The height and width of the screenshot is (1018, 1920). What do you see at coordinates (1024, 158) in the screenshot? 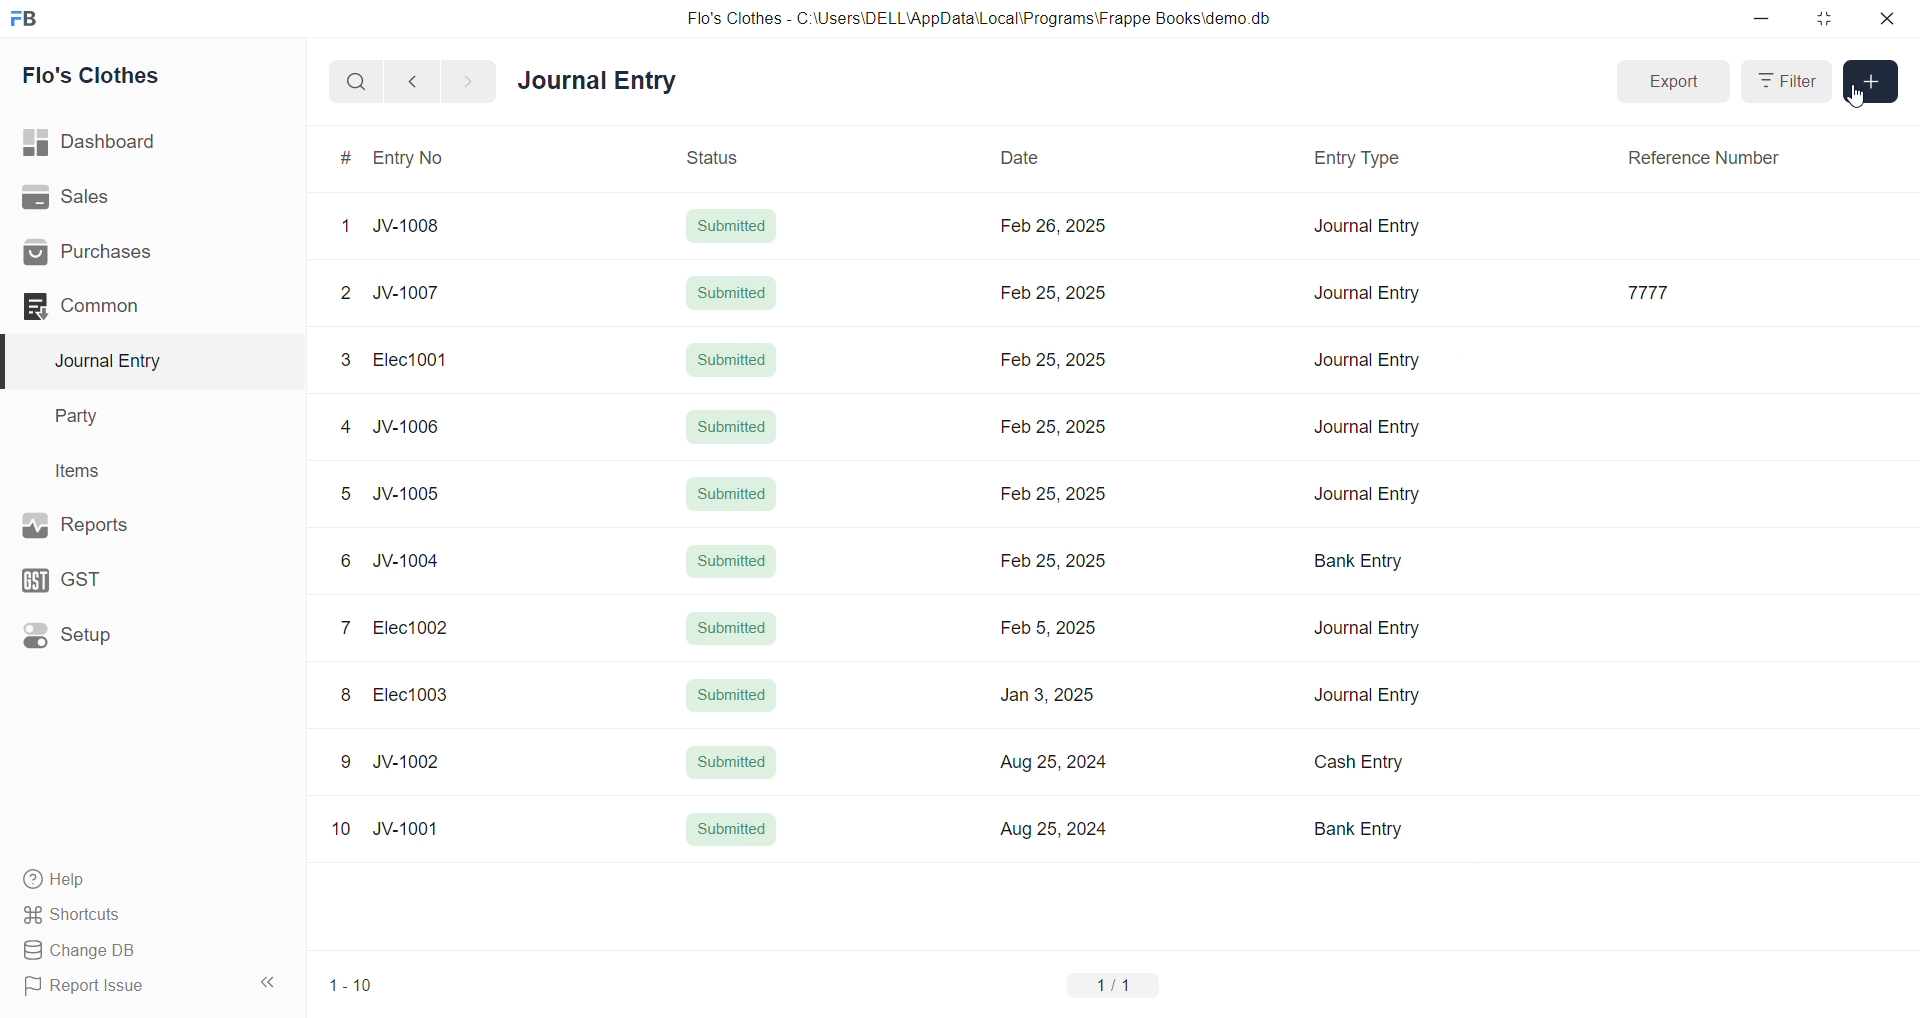
I see `Date` at bounding box center [1024, 158].